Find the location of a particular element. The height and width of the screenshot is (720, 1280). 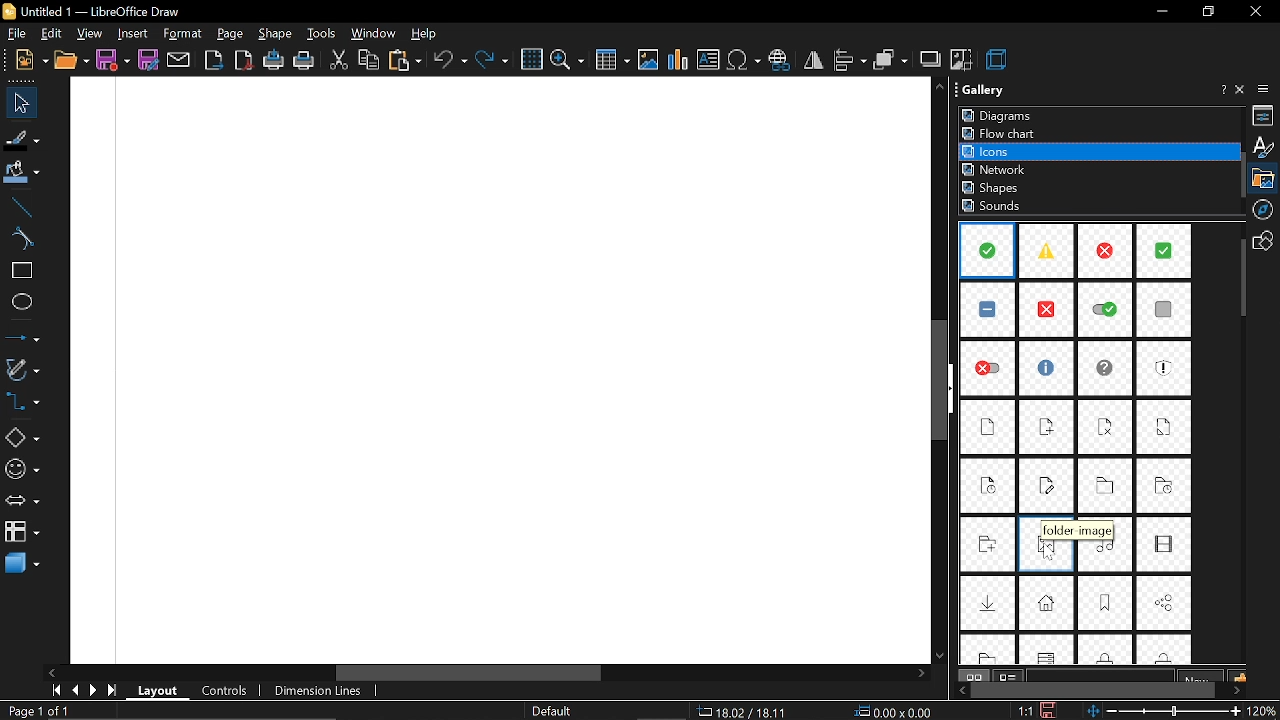

save is located at coordinates (1049, 710).